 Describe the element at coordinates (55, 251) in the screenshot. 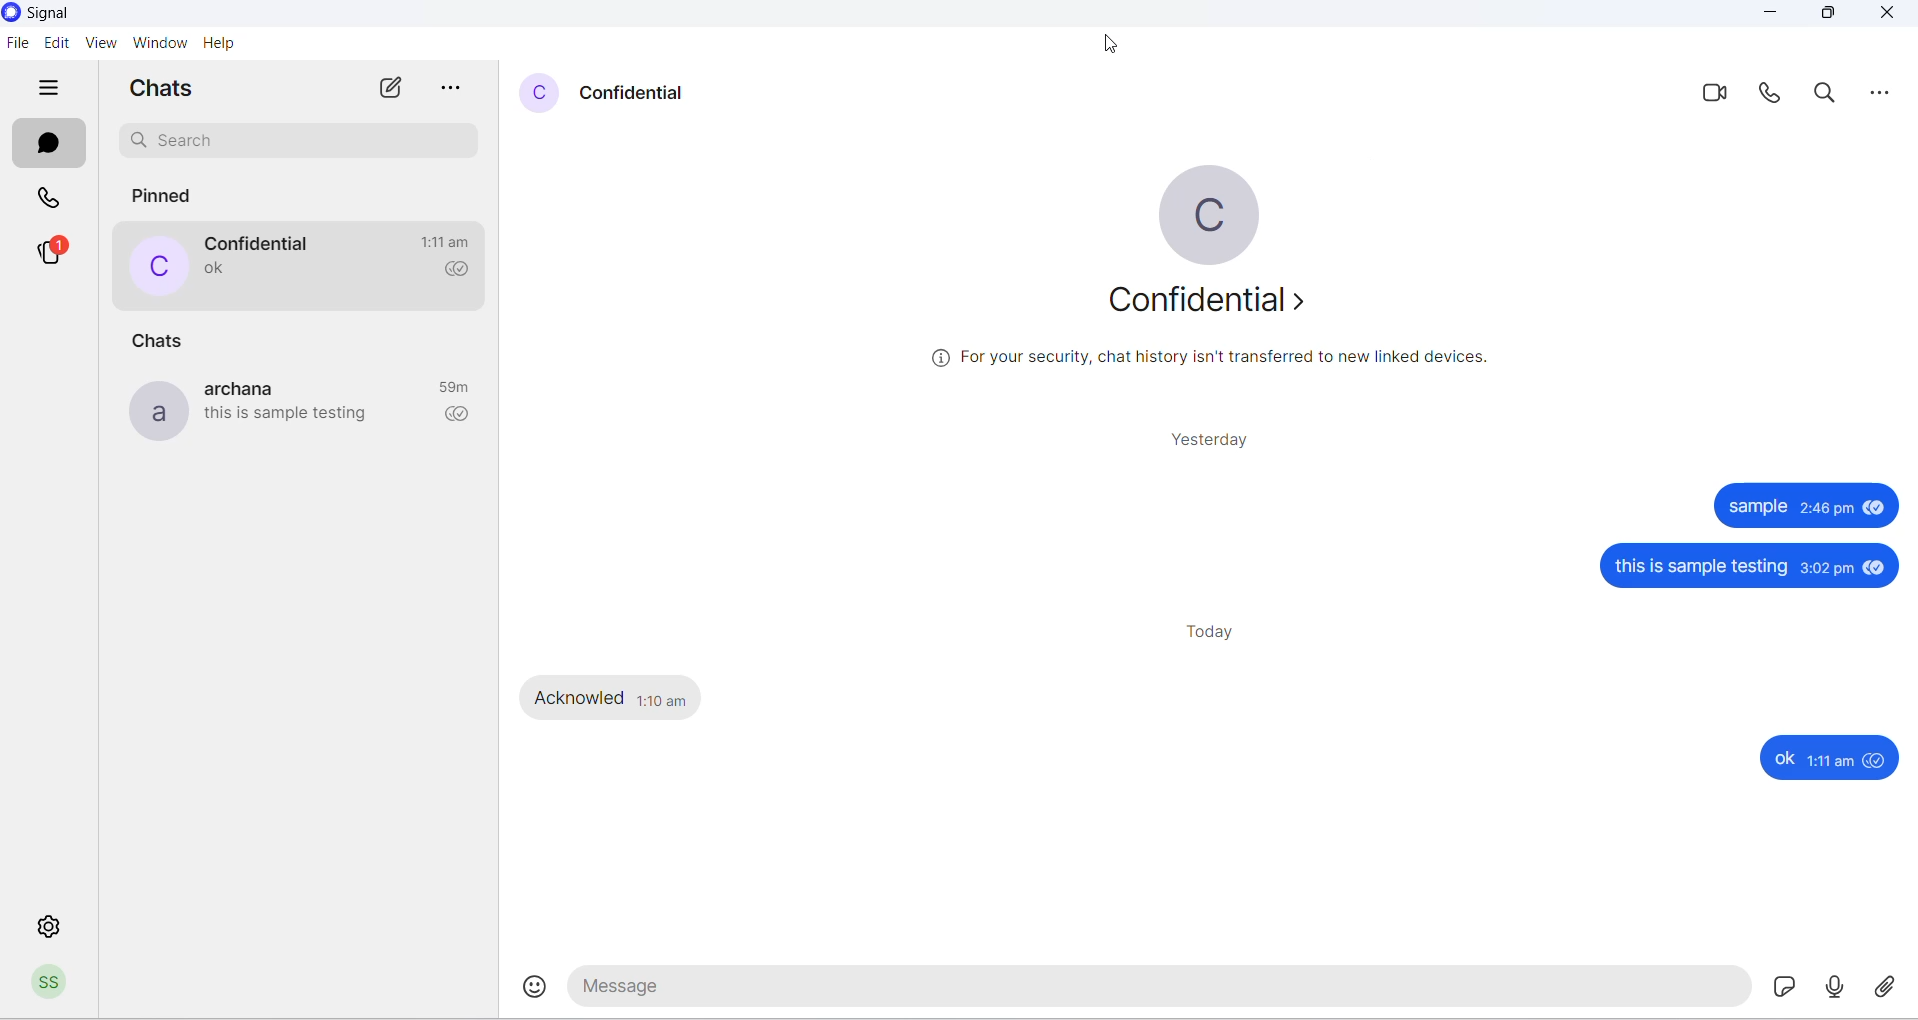

I see `stories` at that location.